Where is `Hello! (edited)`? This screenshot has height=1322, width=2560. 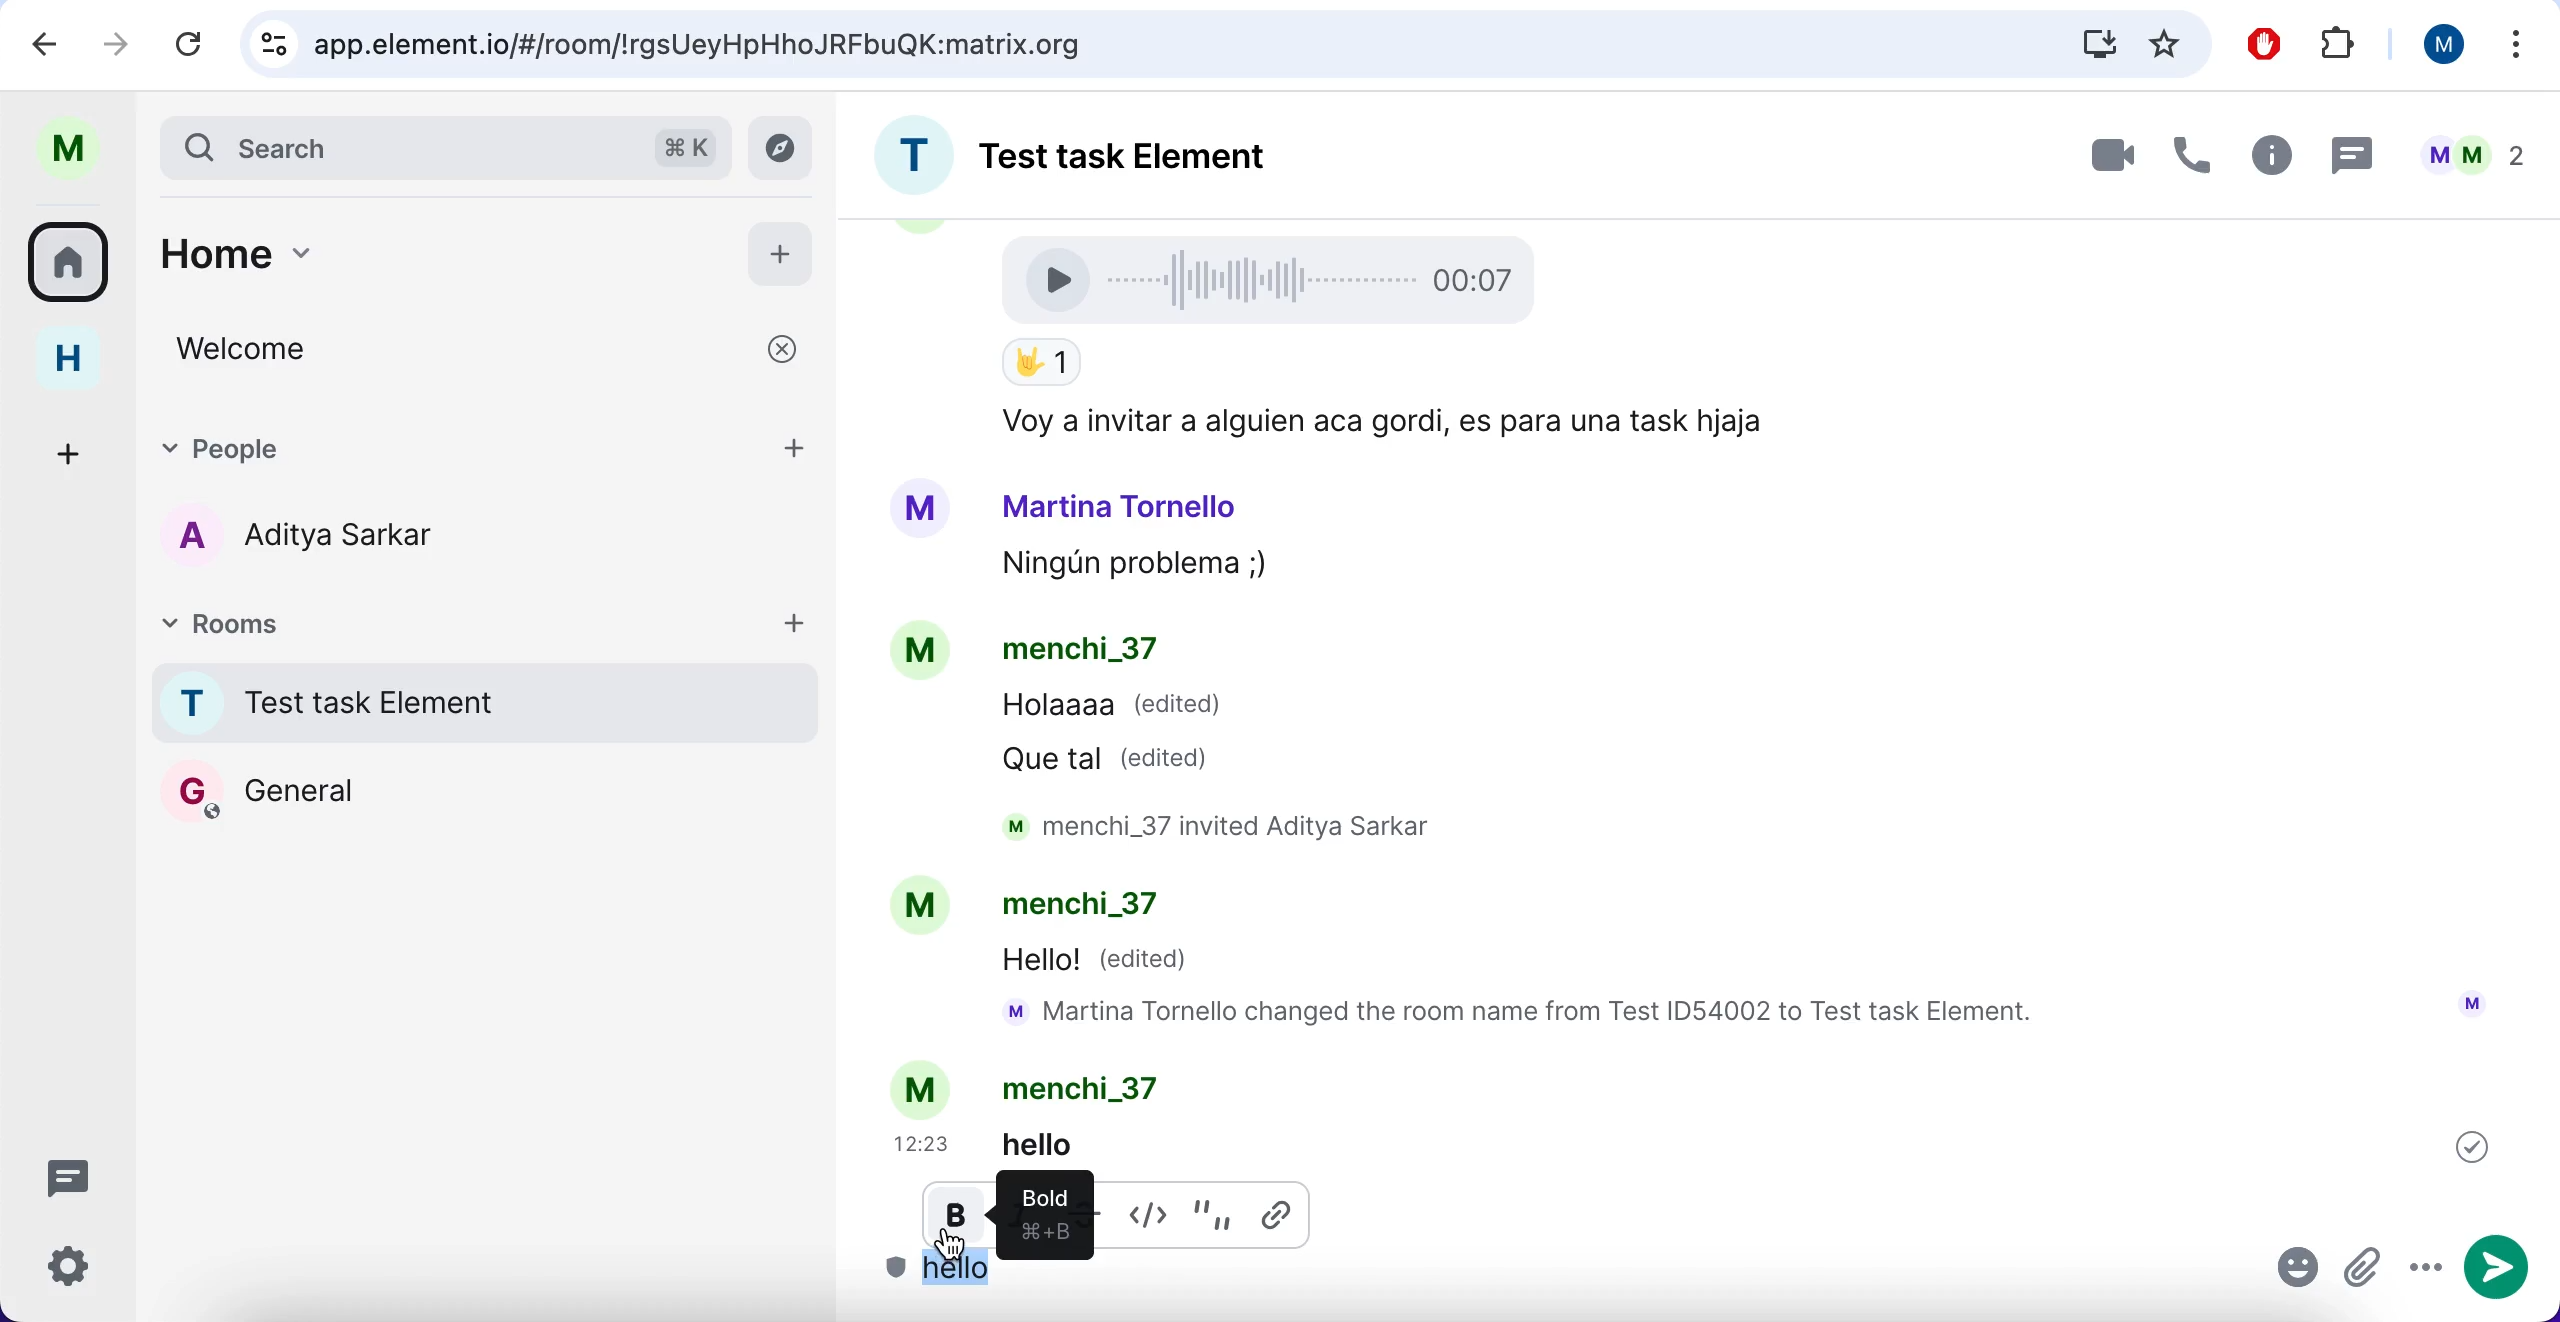
Hello! (edited) is located at coordinates (1099, 962).